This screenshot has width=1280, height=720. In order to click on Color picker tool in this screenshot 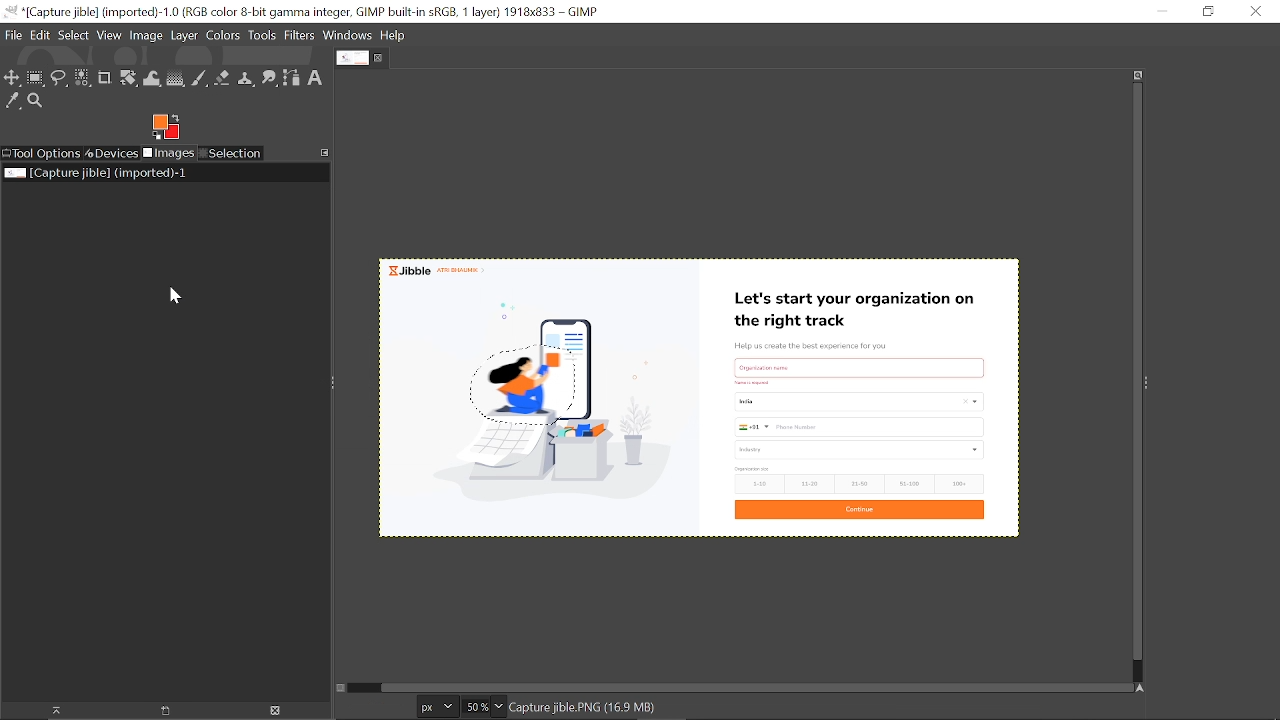, I will do `click(13, 102)`.